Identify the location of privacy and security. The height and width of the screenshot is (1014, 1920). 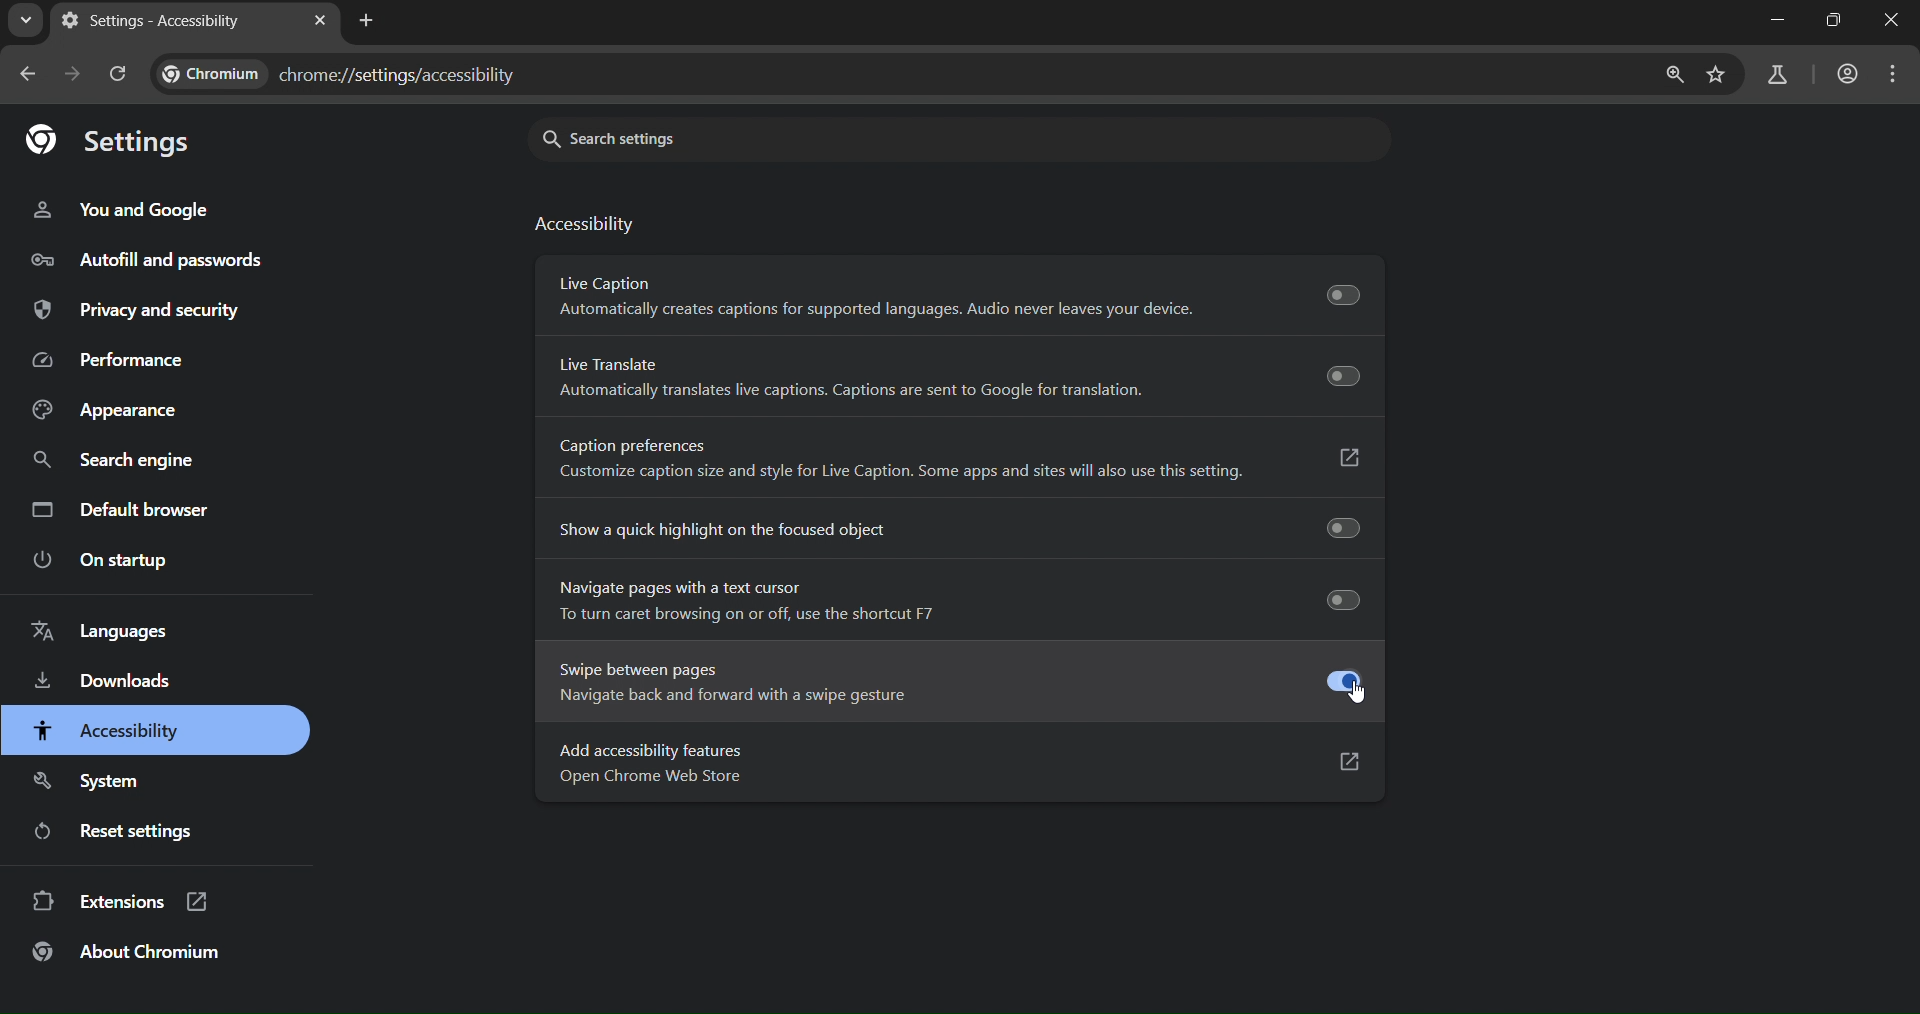
(140, 311).